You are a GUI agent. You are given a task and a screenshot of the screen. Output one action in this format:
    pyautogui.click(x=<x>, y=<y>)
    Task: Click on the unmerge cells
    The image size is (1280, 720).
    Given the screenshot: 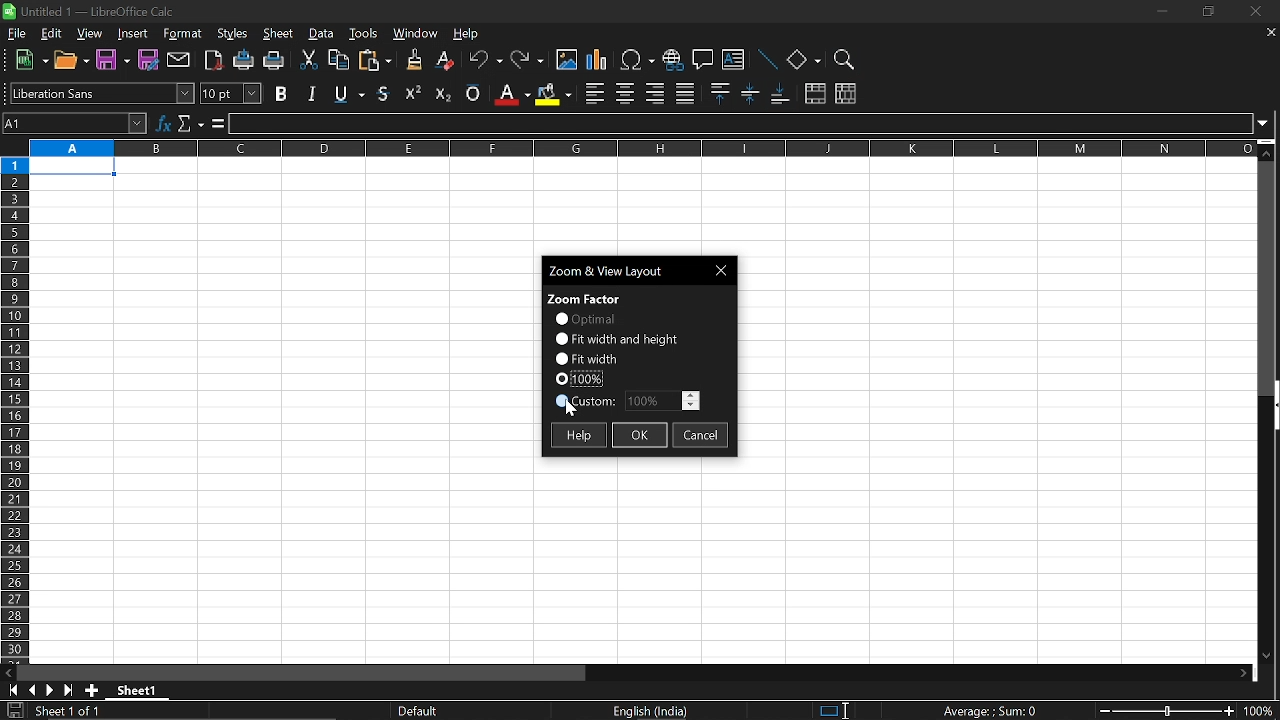 What is the action you would take?
    pyautogui.click(x=845, y=93)
    